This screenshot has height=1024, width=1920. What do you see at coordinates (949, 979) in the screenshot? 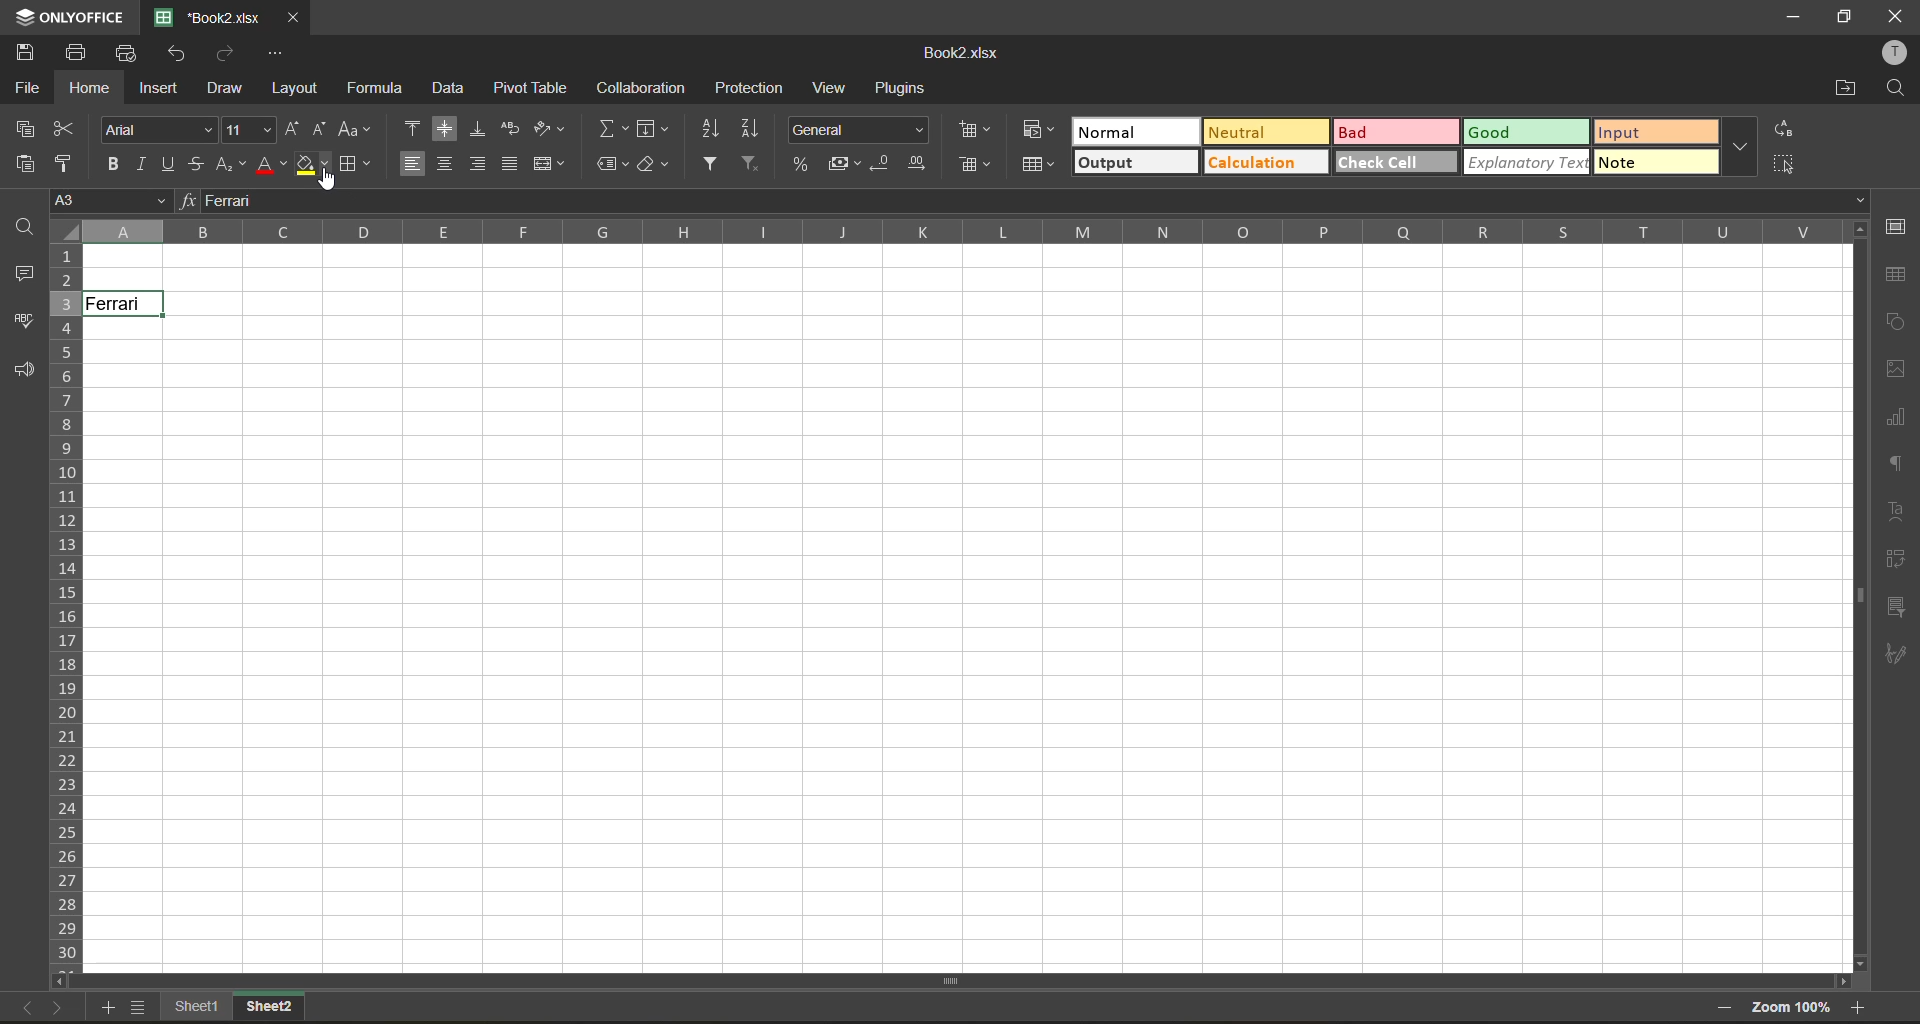
I see `Horizonal Scrollbar` at bounding box center [949, 979].